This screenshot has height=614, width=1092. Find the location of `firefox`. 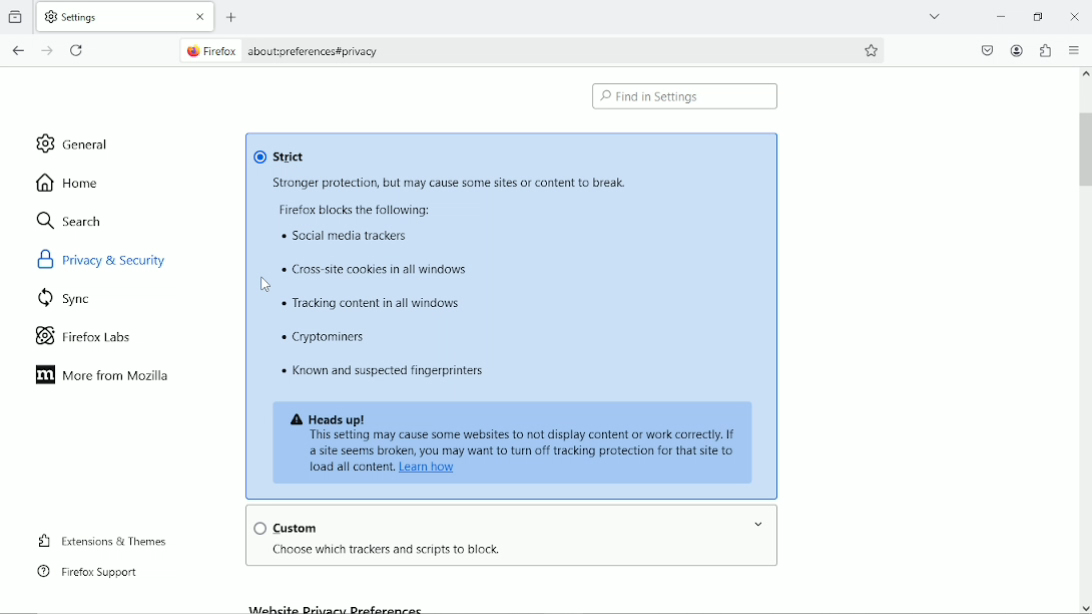

firefox is located at coordinates (210, 50).